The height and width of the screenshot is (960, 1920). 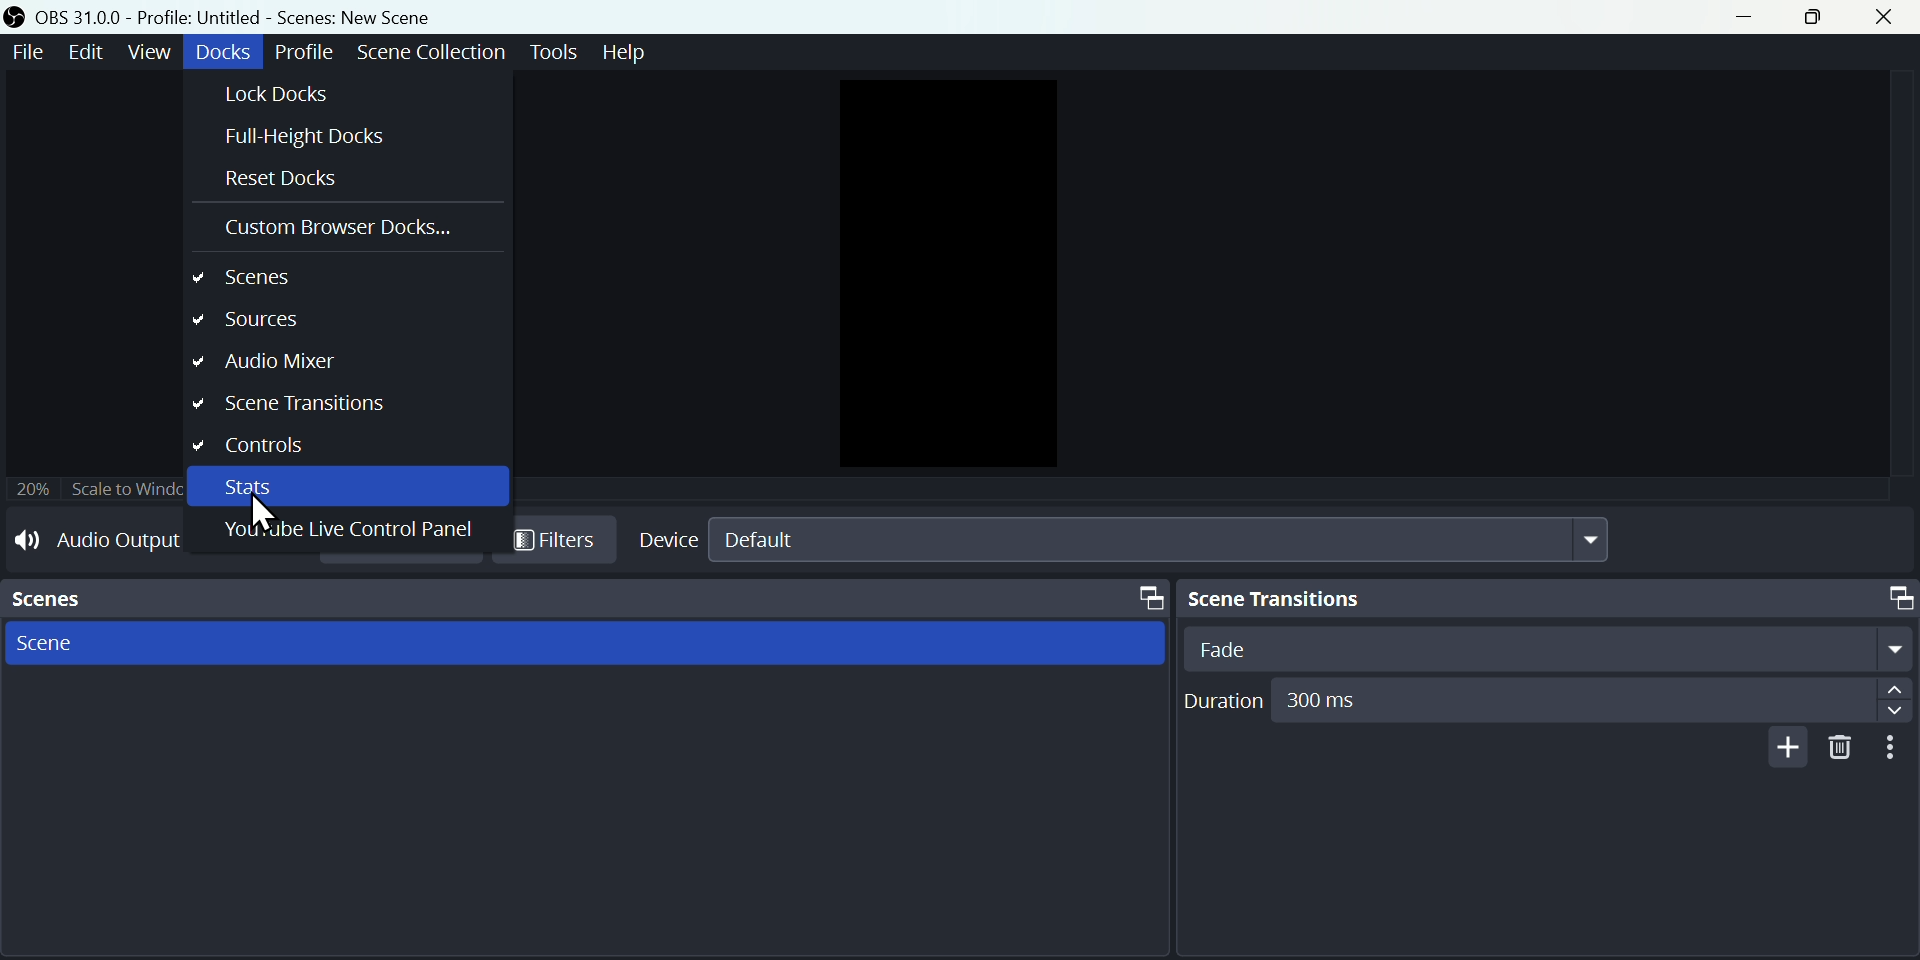 What do you see at coordinates (1165, 536) in the screenshot?
I see `default` at bounding box center [1165, 536].